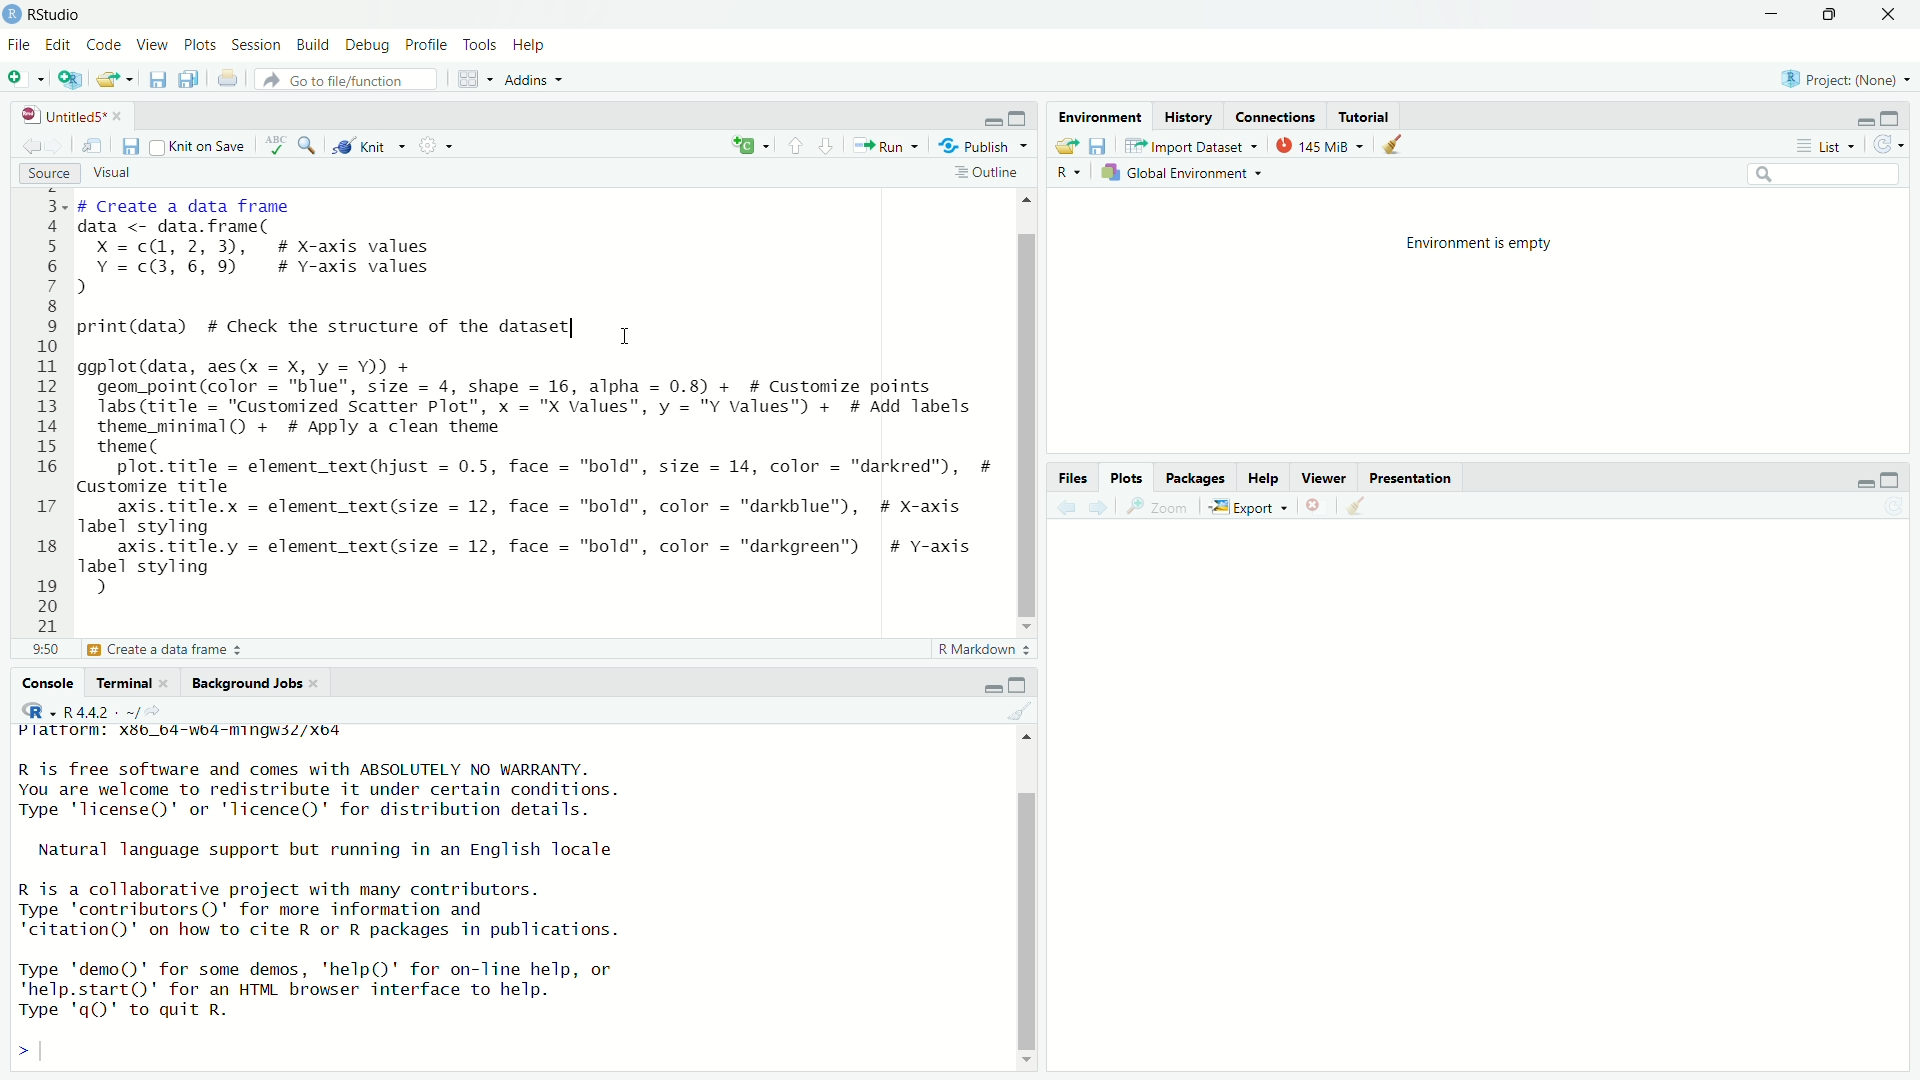 The width and height of the screenshot is (1920, 1080). Describe the element at coordinates (984, 146) in the screenshot. I see `Publish` at that location.